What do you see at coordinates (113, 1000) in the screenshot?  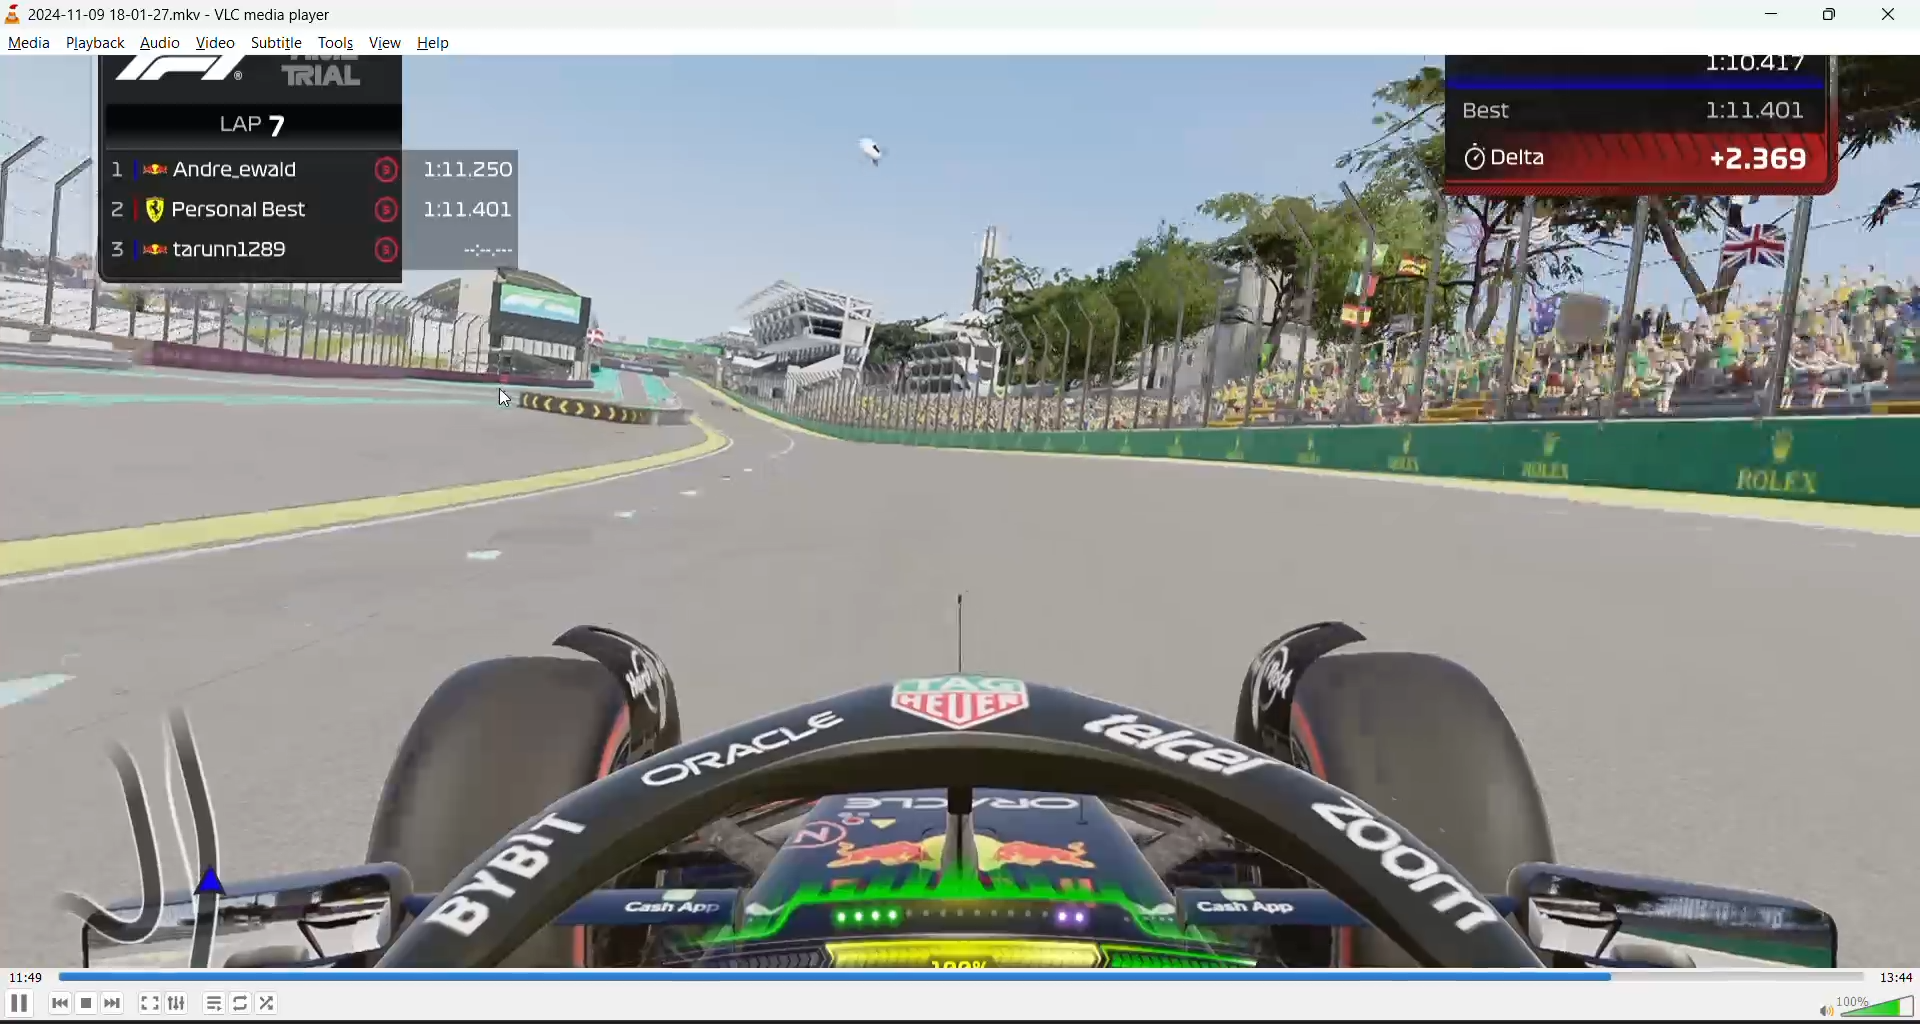 I see `next` at bounding box center [113, 1000].